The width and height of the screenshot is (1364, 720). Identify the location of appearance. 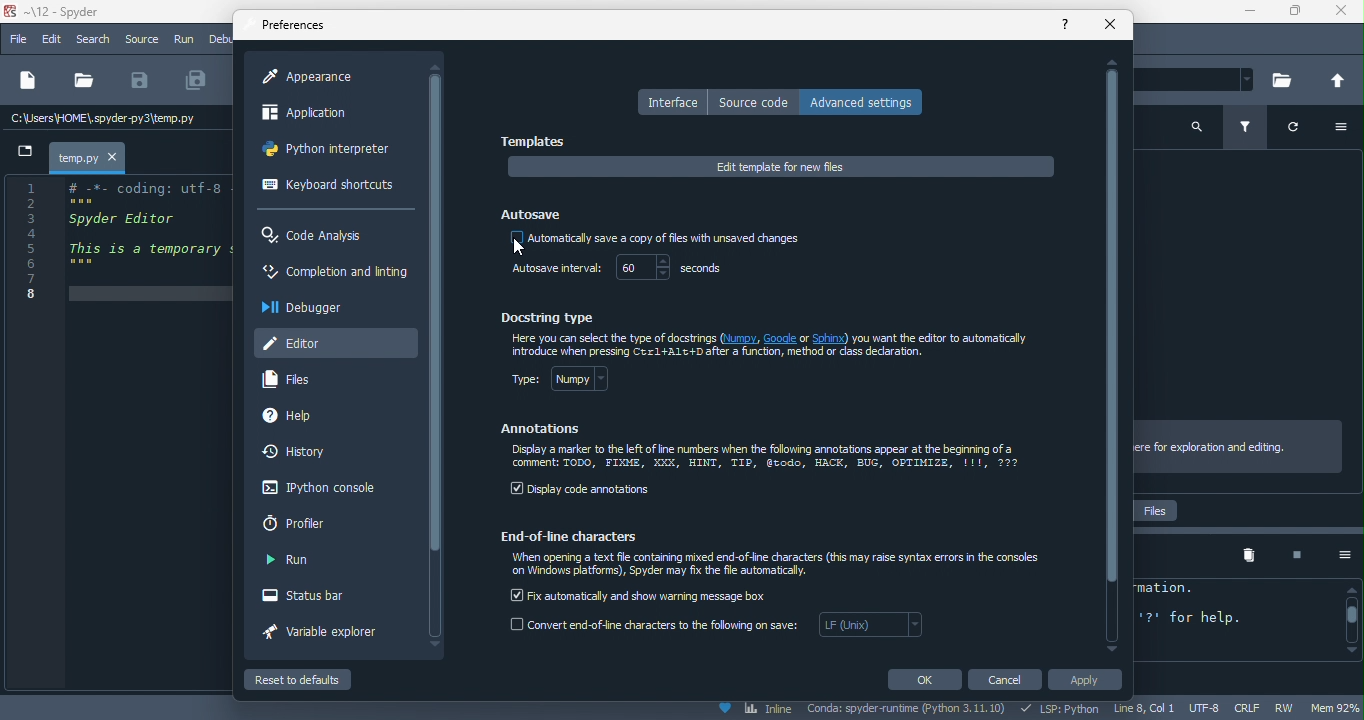
(318, 77).